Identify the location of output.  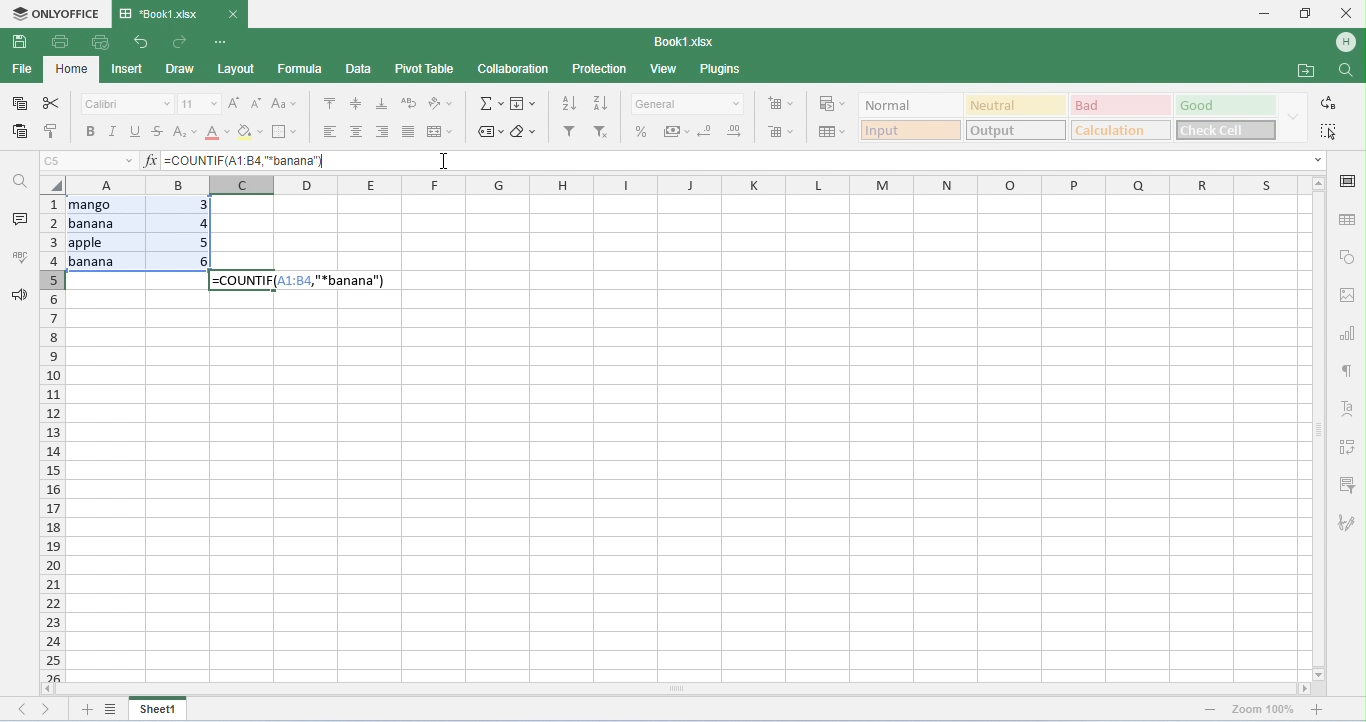
(1017, 130).